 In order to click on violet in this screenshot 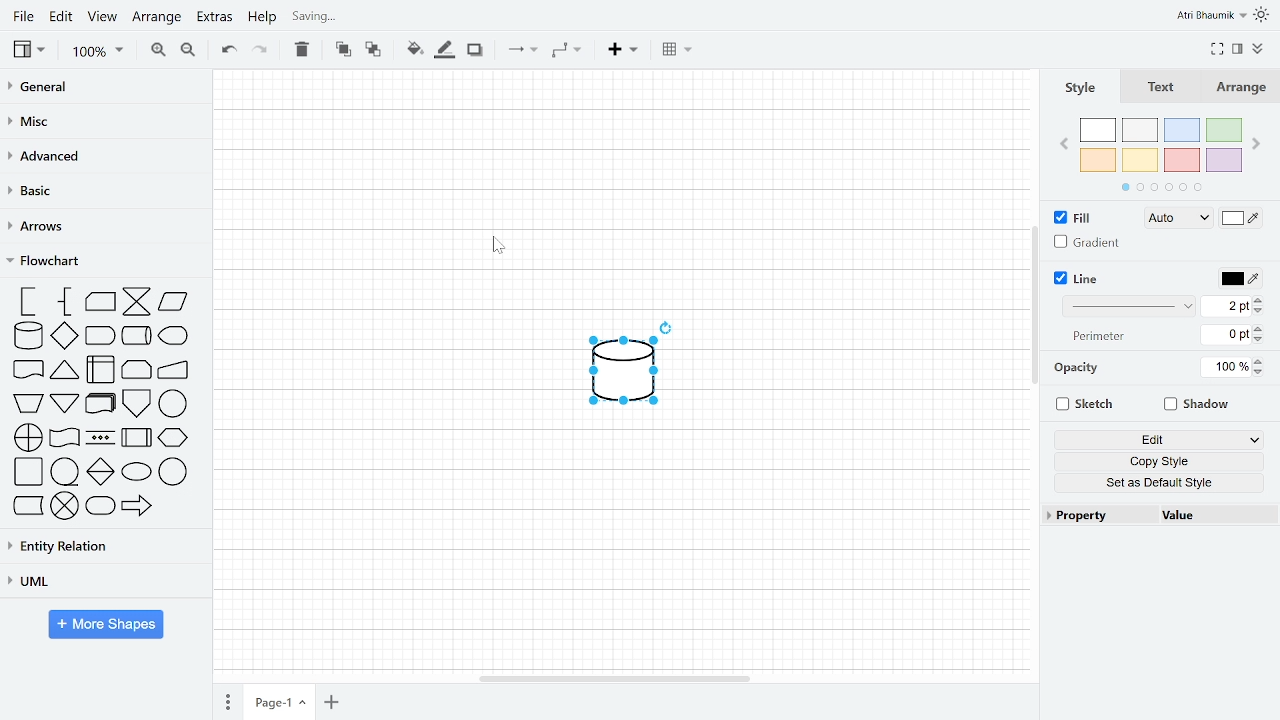, I will do `click(1224, 160)`.